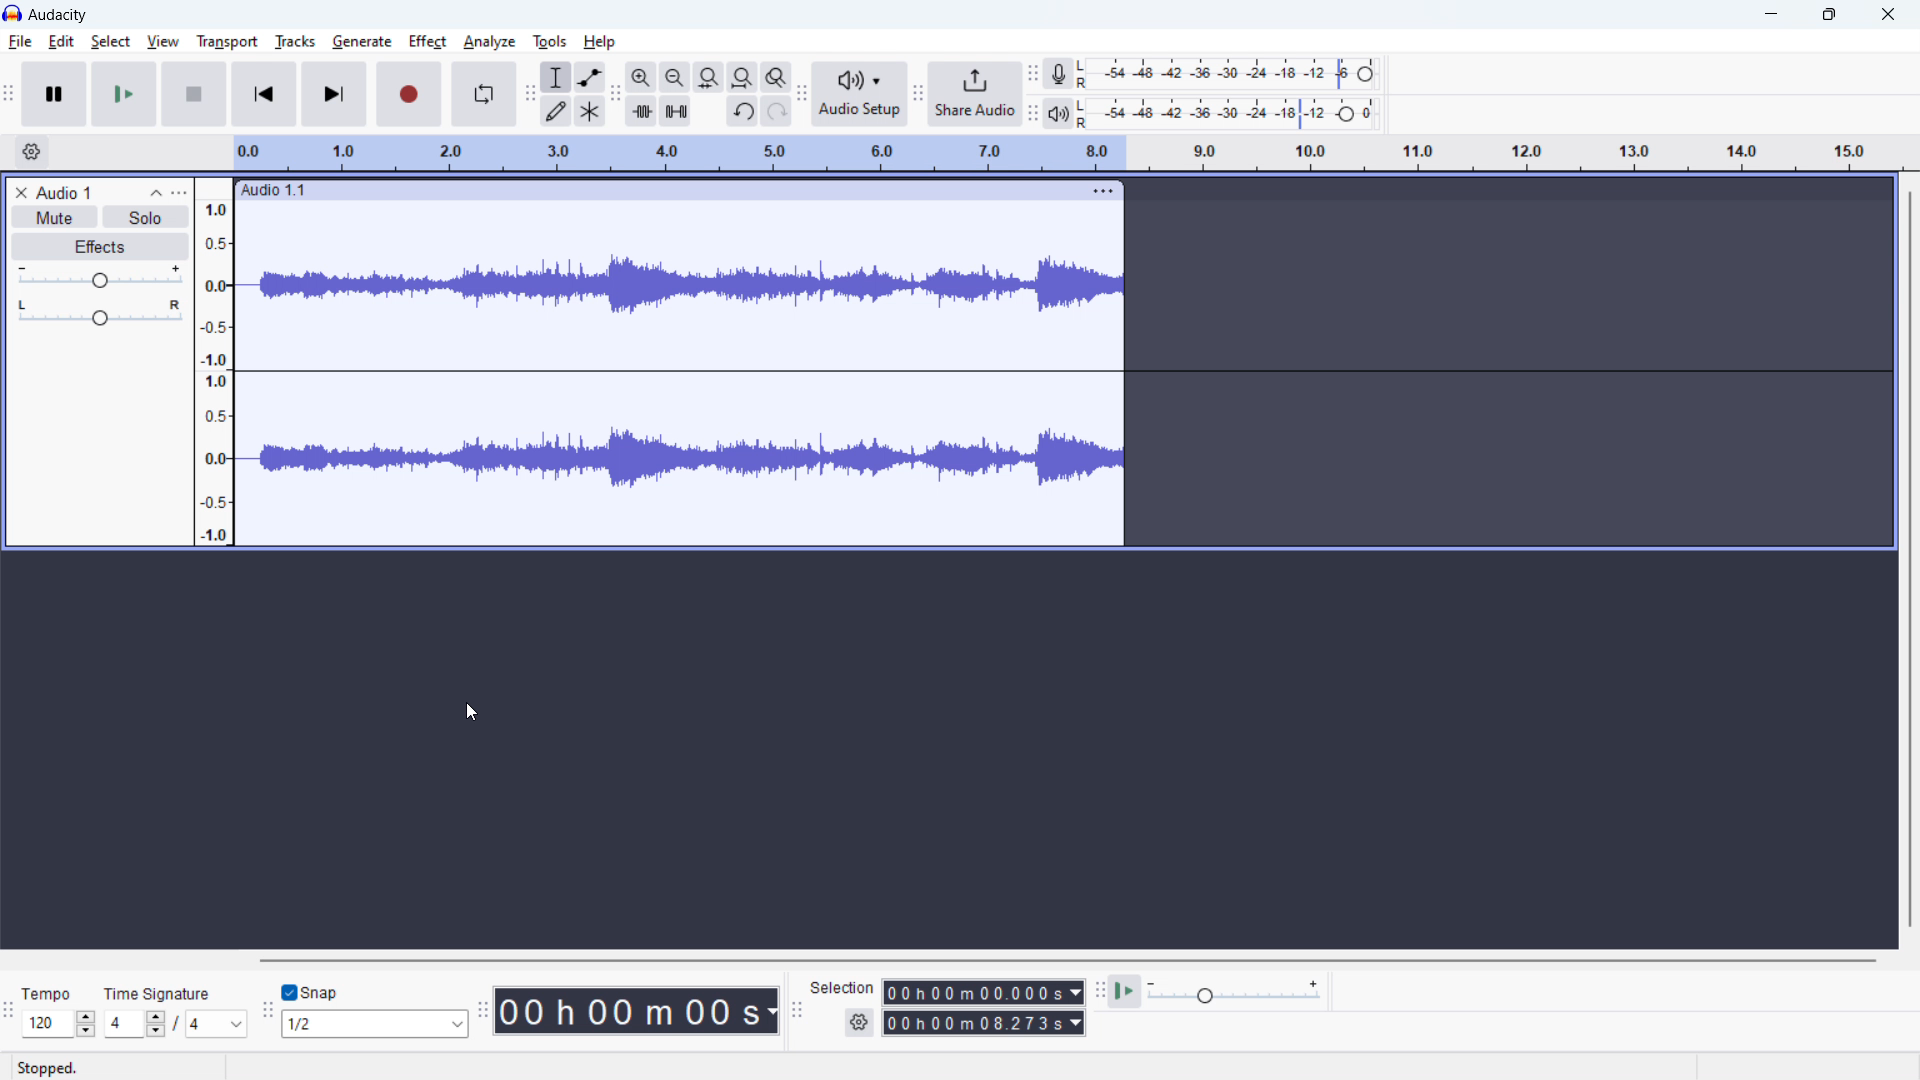  Describe the element at coordinates (47, 1066) in the screenshot. I see `Stopped` at that location.